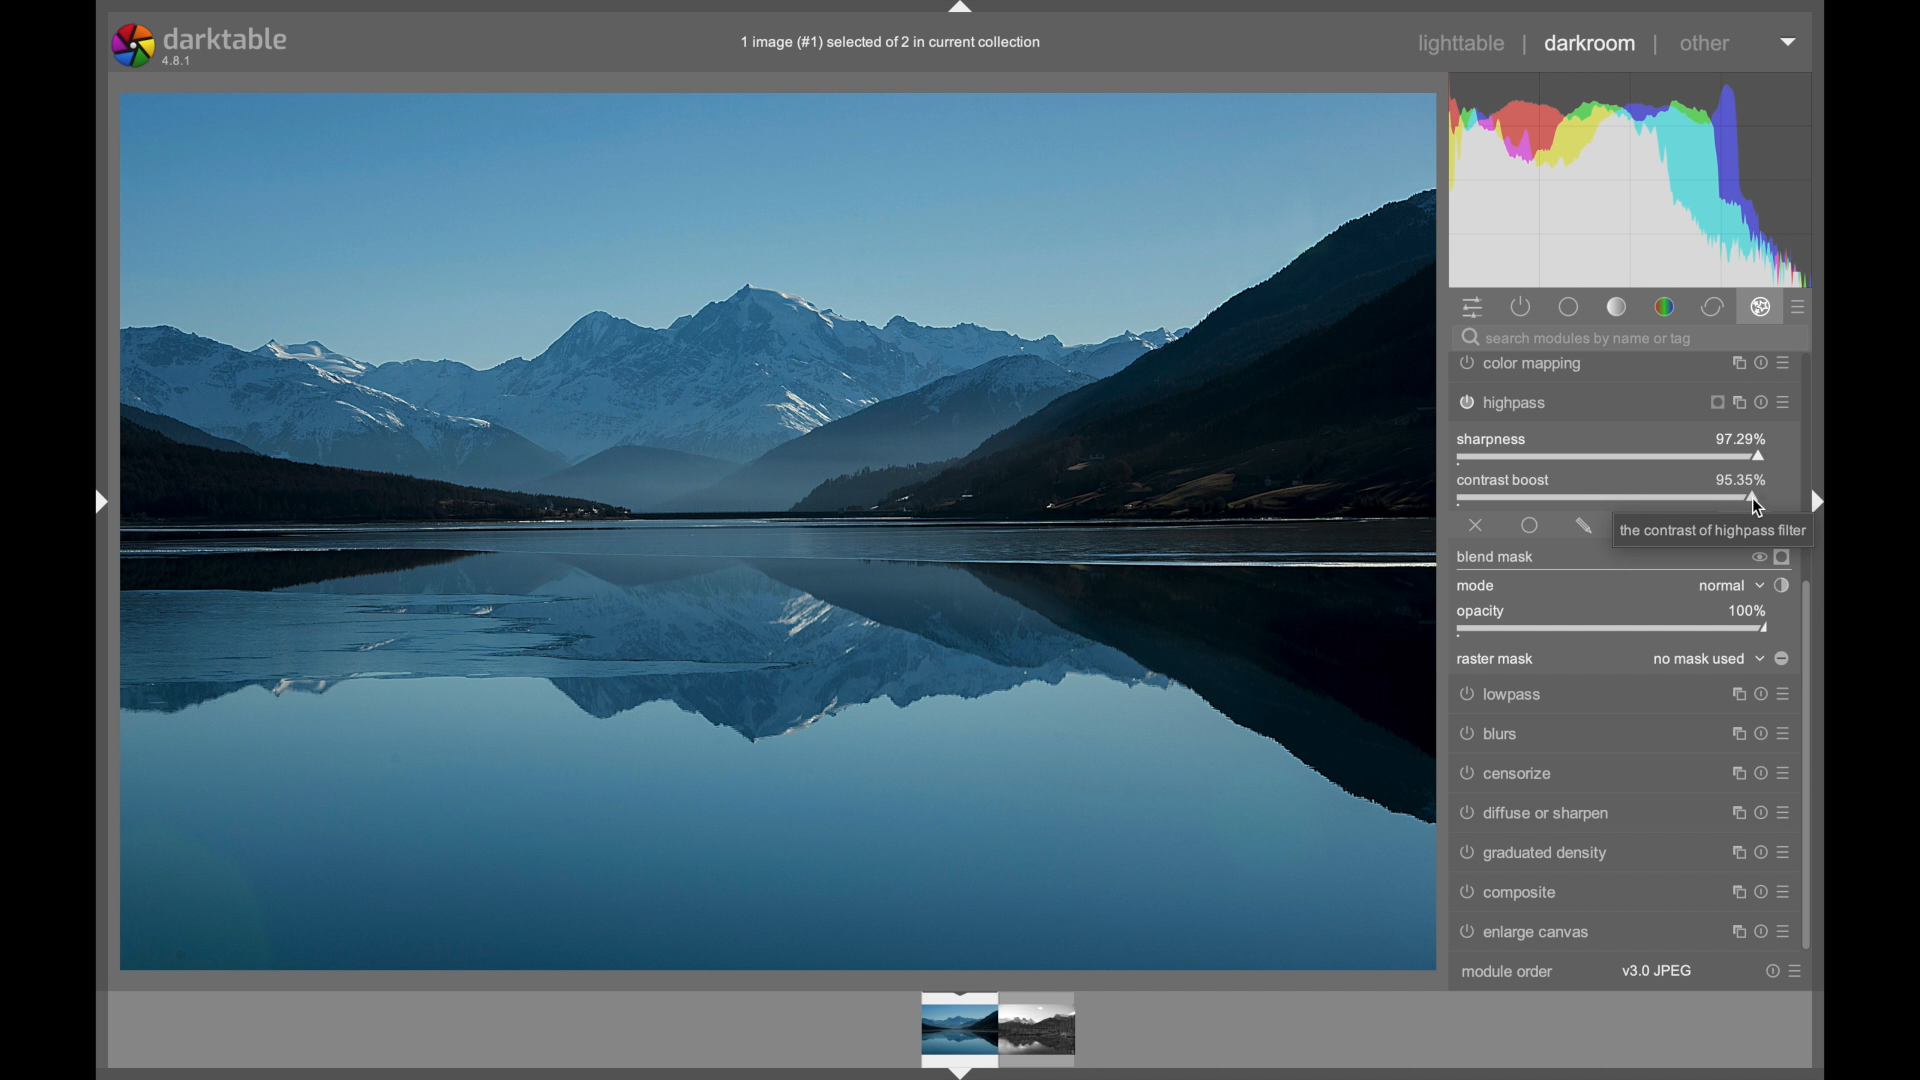 This screenshot has height=1080, width=1920. I want to click on color, so click(1666, 308).